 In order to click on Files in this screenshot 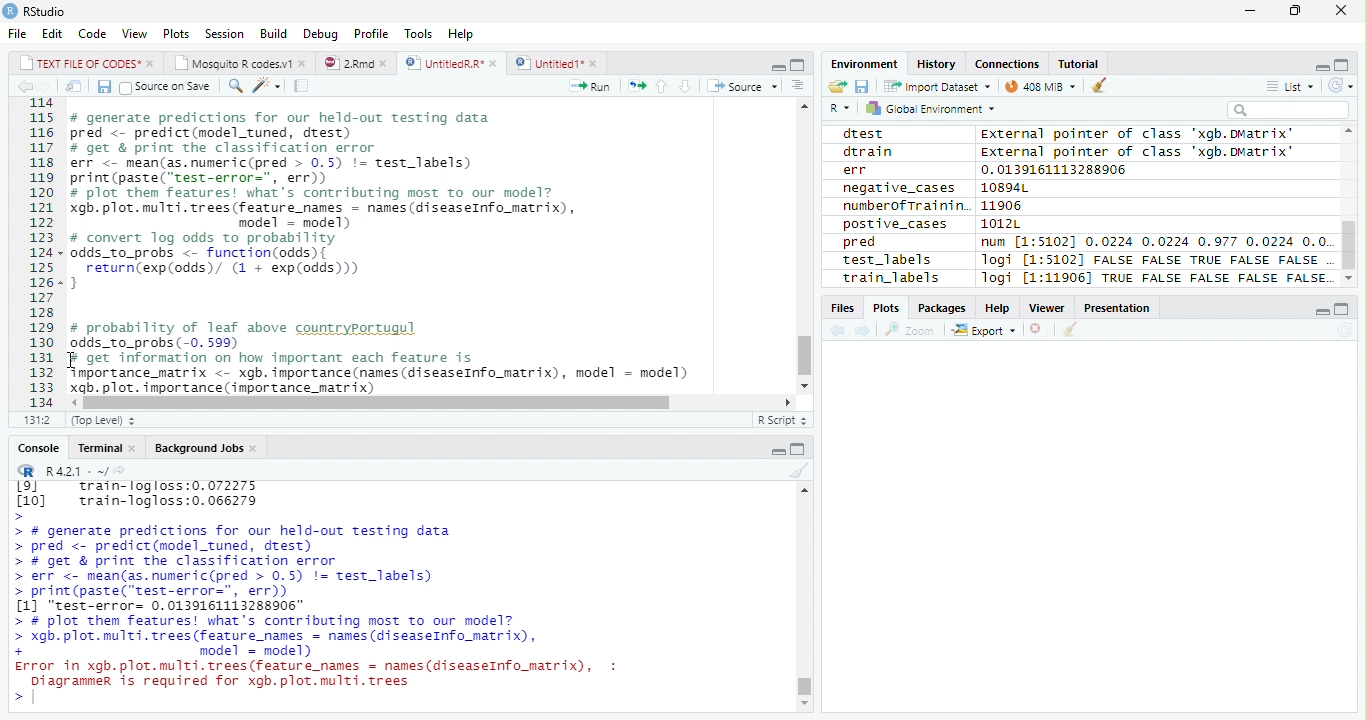, I will do `click(842, 308)`.